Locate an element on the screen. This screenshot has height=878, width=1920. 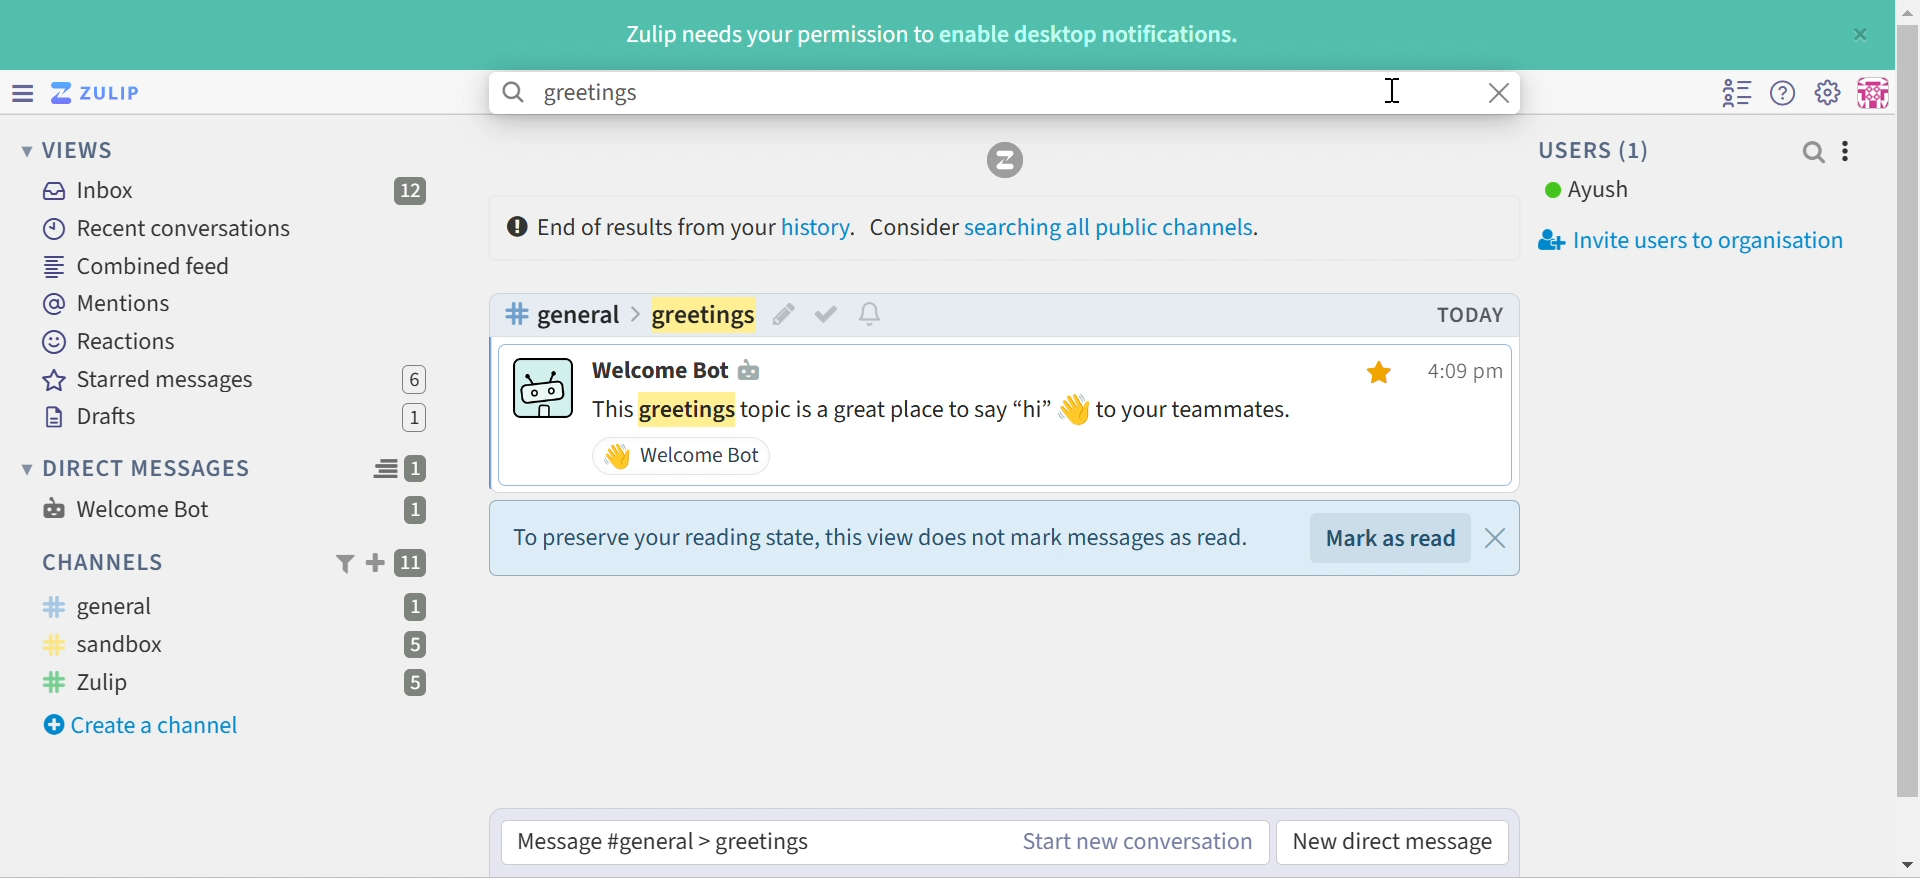
Edit topic is located at coordinates (783, 317).